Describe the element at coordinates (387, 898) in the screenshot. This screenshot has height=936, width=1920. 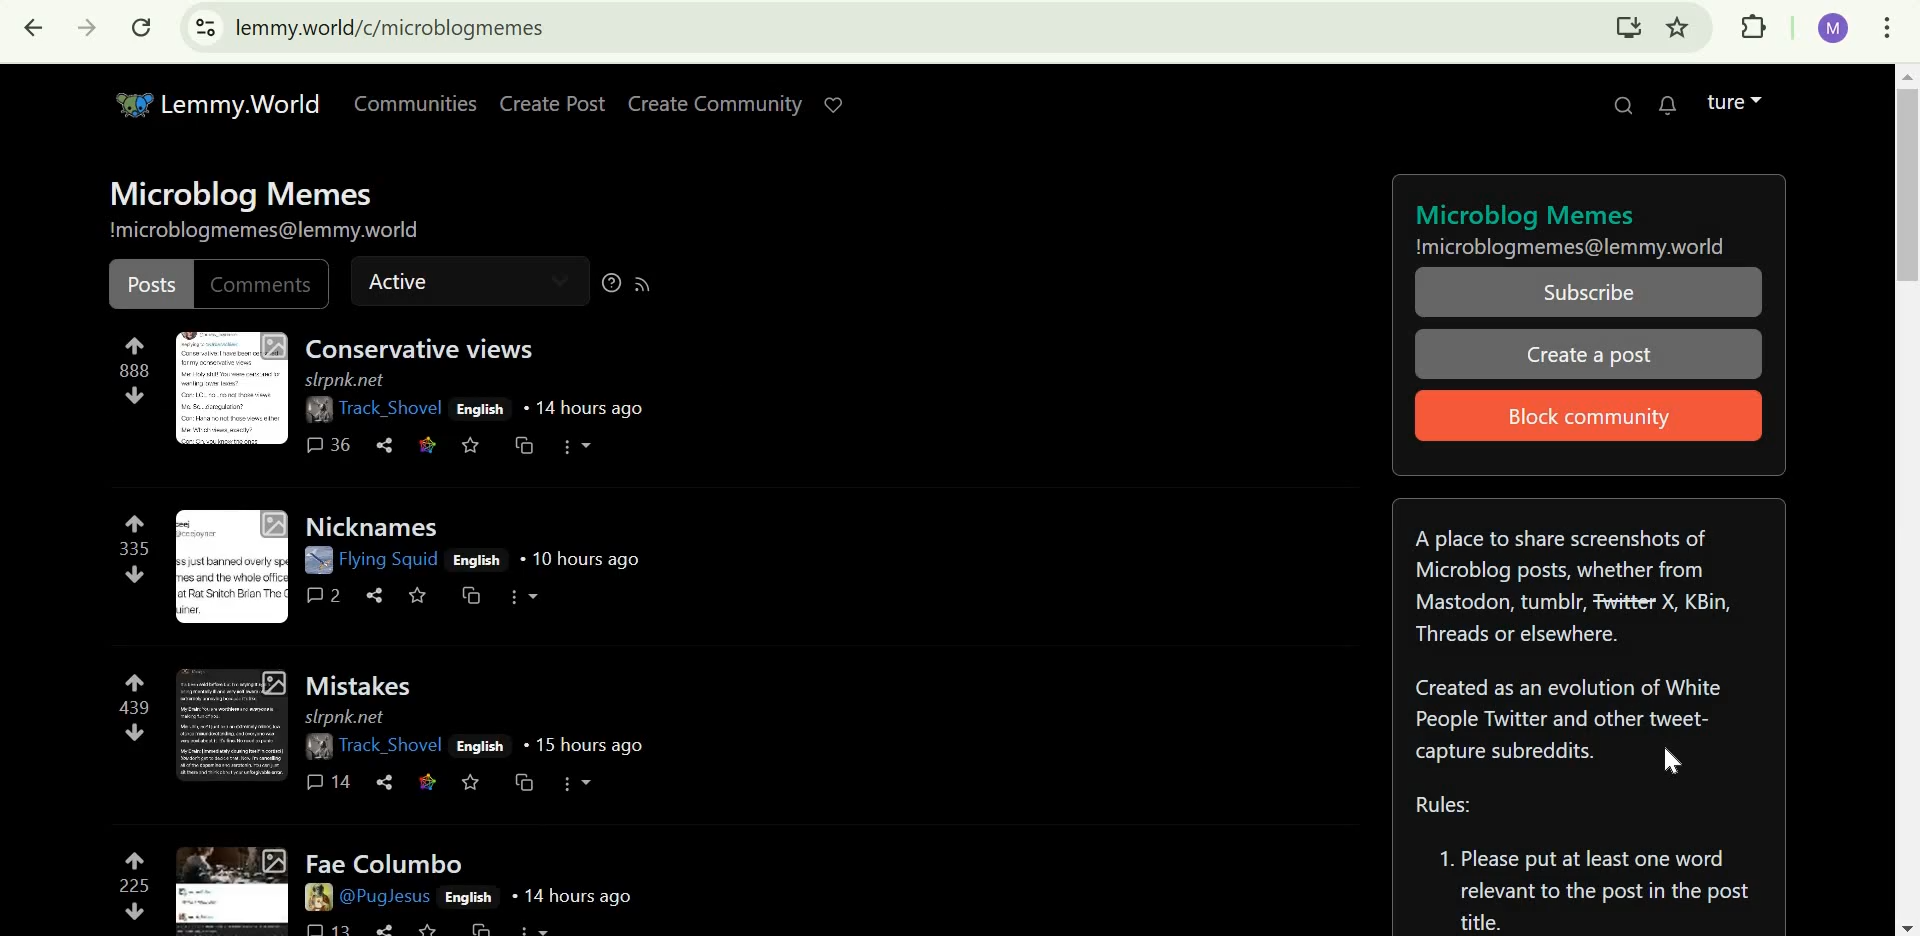
I see `user ID` at that location.